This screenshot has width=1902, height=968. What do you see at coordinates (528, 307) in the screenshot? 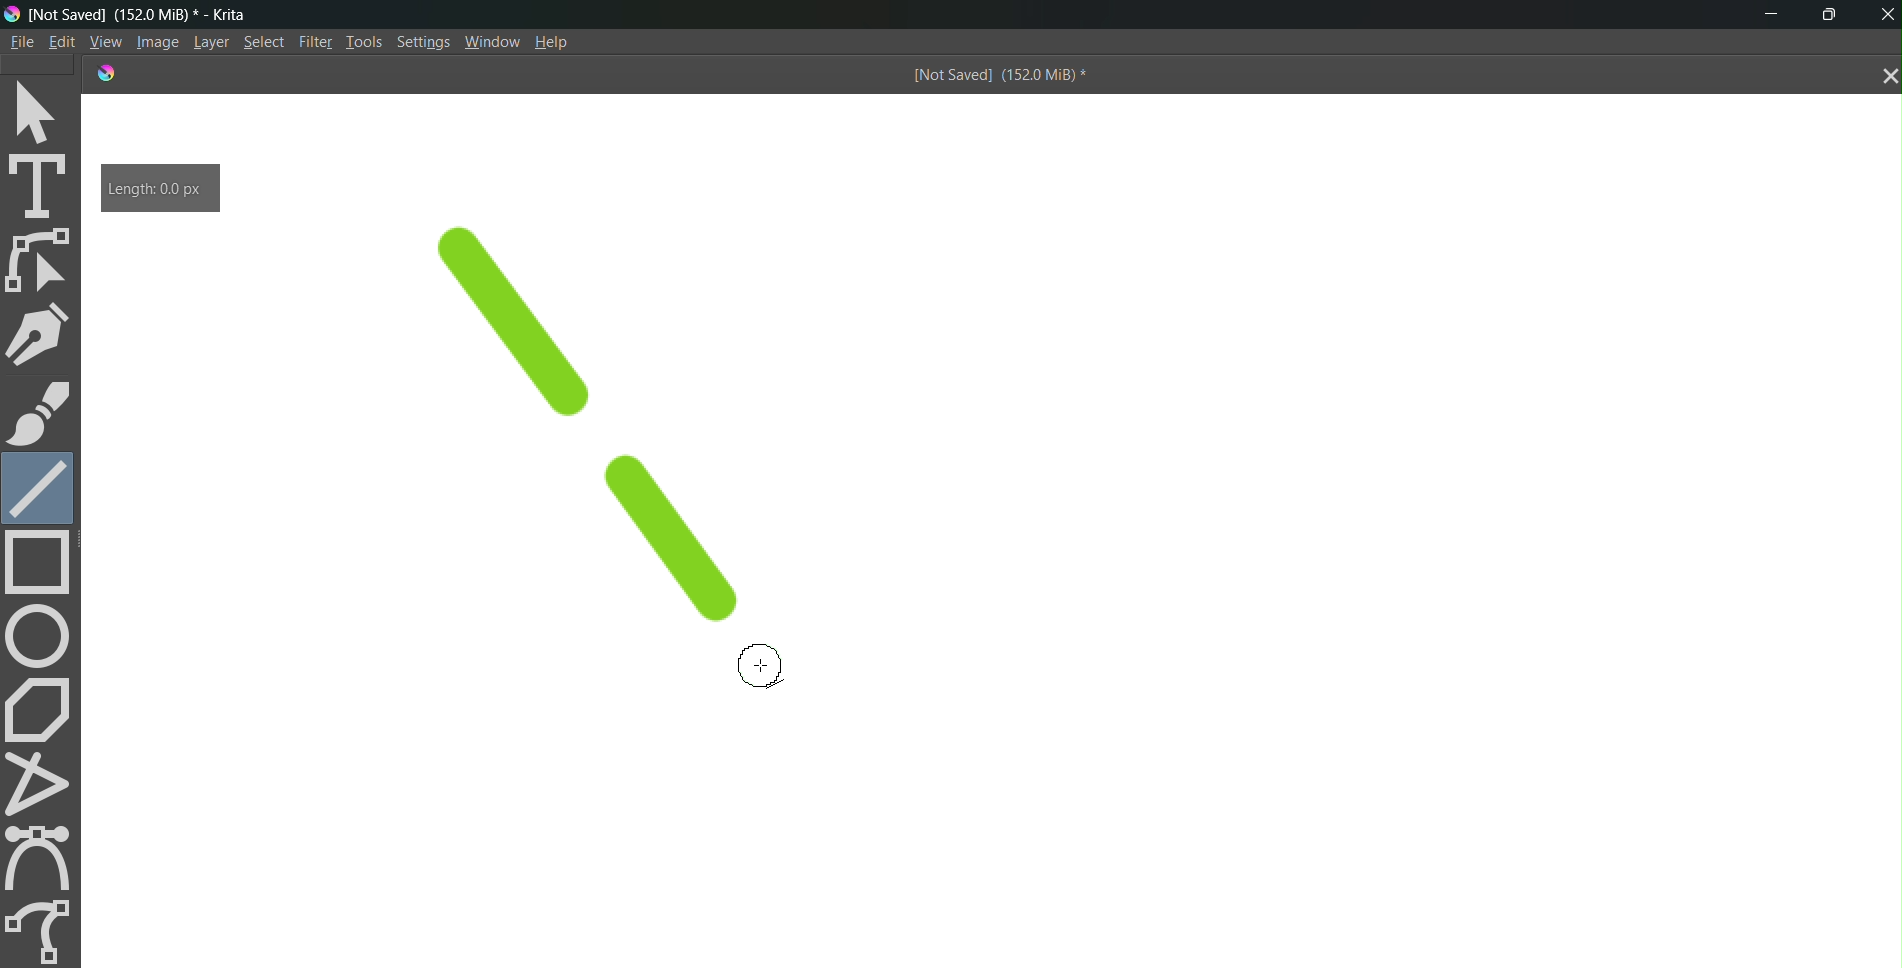
I see `line` at bounding box center [528, 307].